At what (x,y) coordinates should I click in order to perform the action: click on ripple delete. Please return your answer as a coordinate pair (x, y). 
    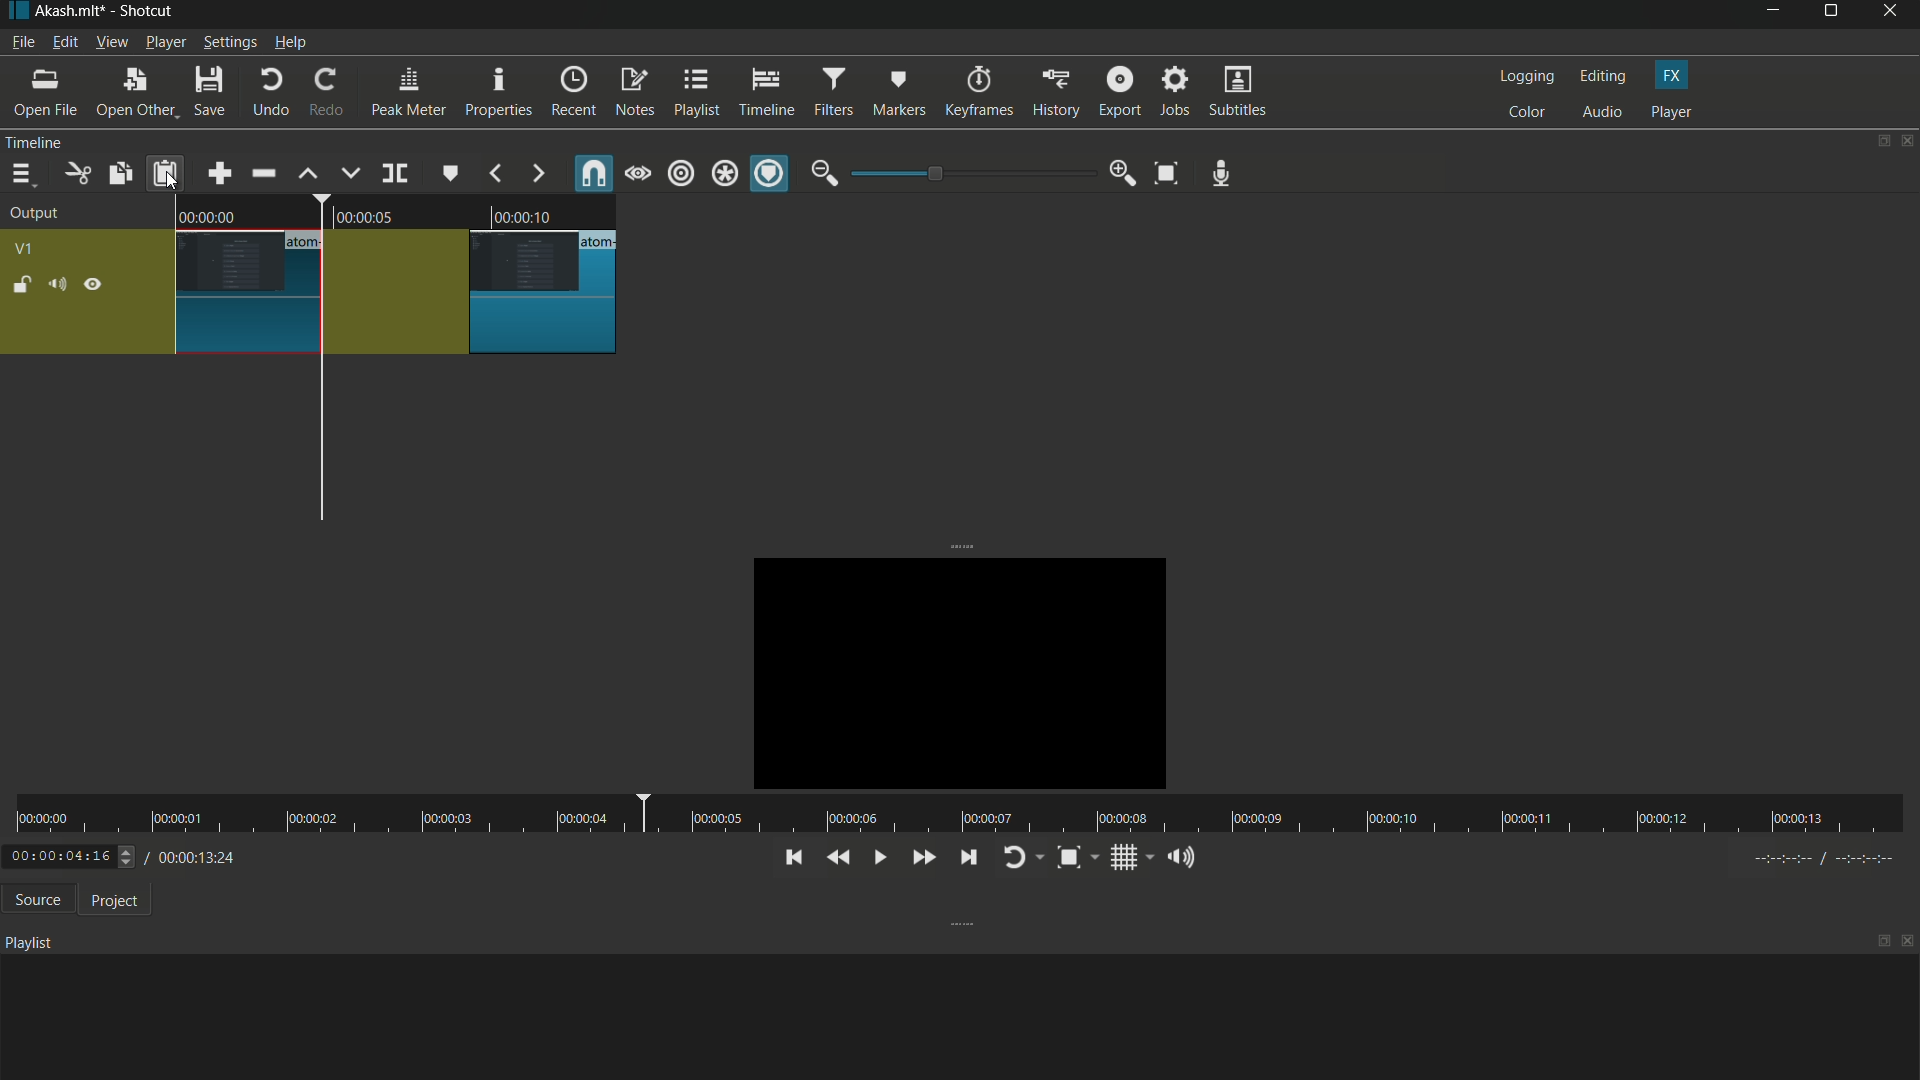
    Looking at the image, I should click on (262, 173).